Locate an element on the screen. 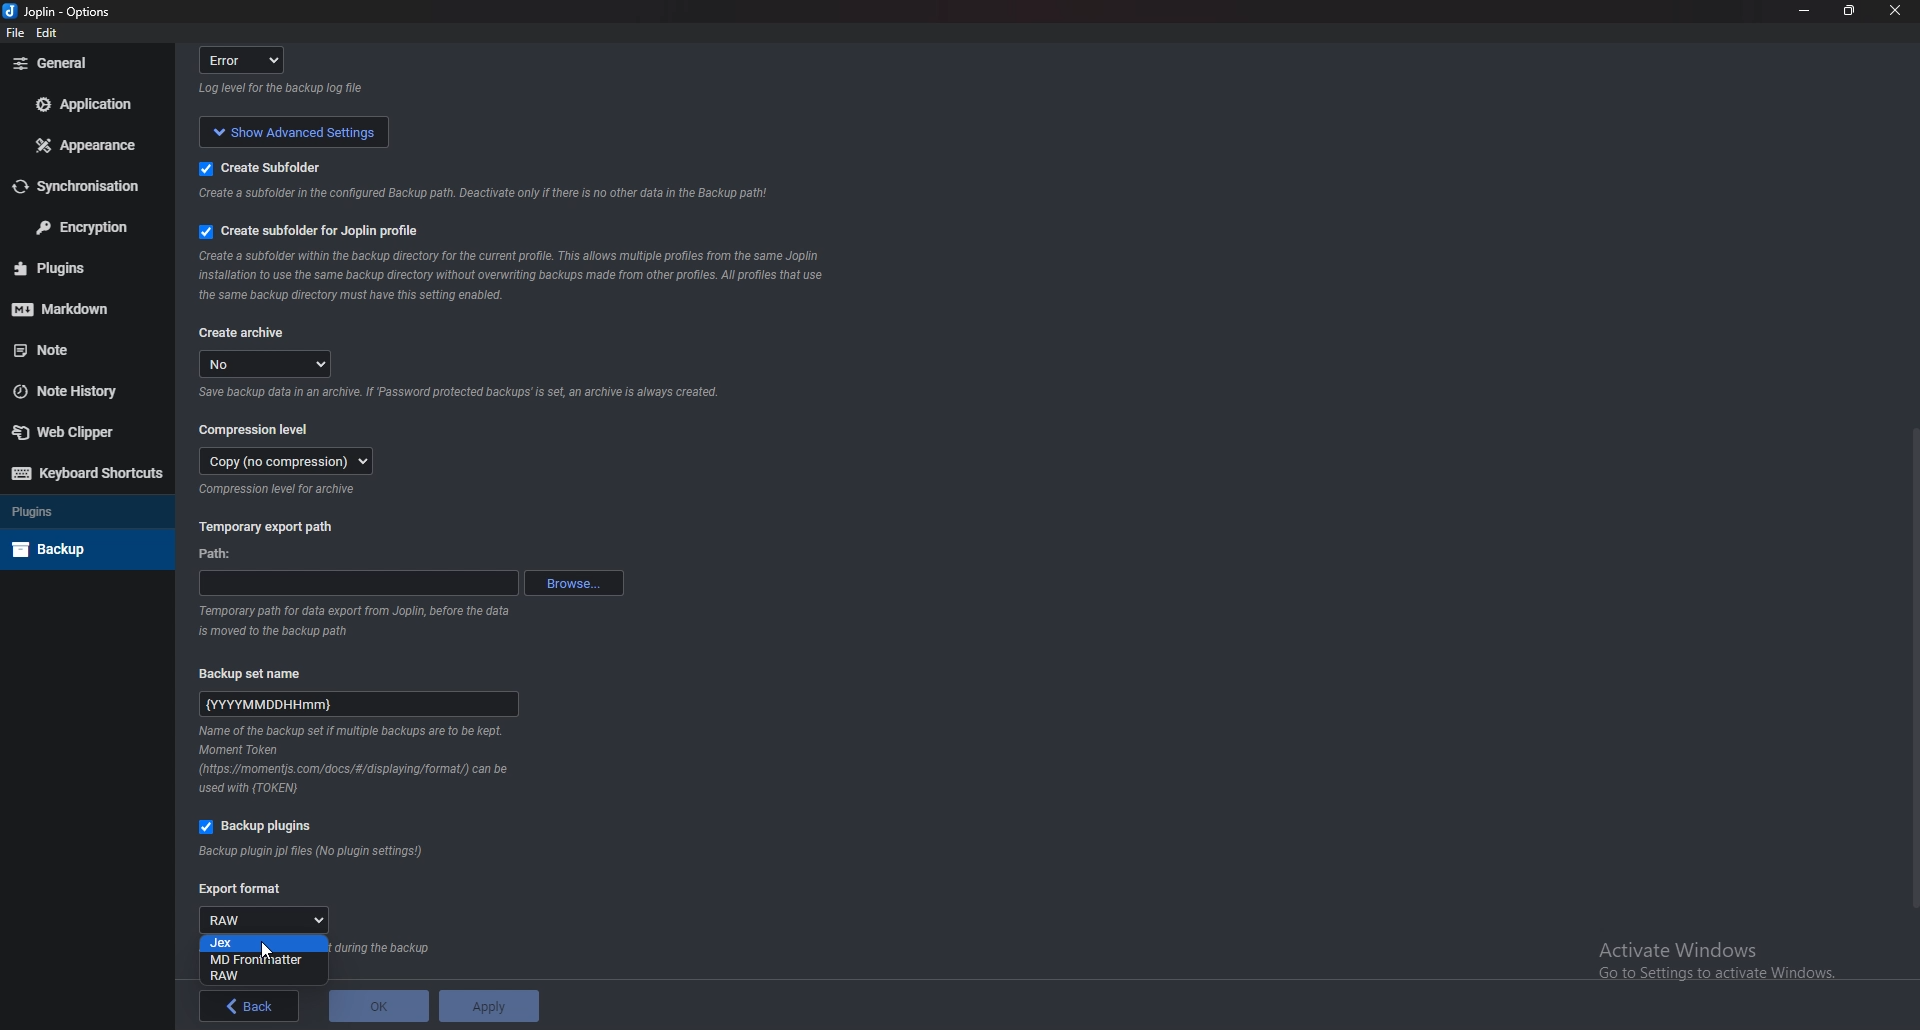  Compression level is located at coordinates (258, 428).